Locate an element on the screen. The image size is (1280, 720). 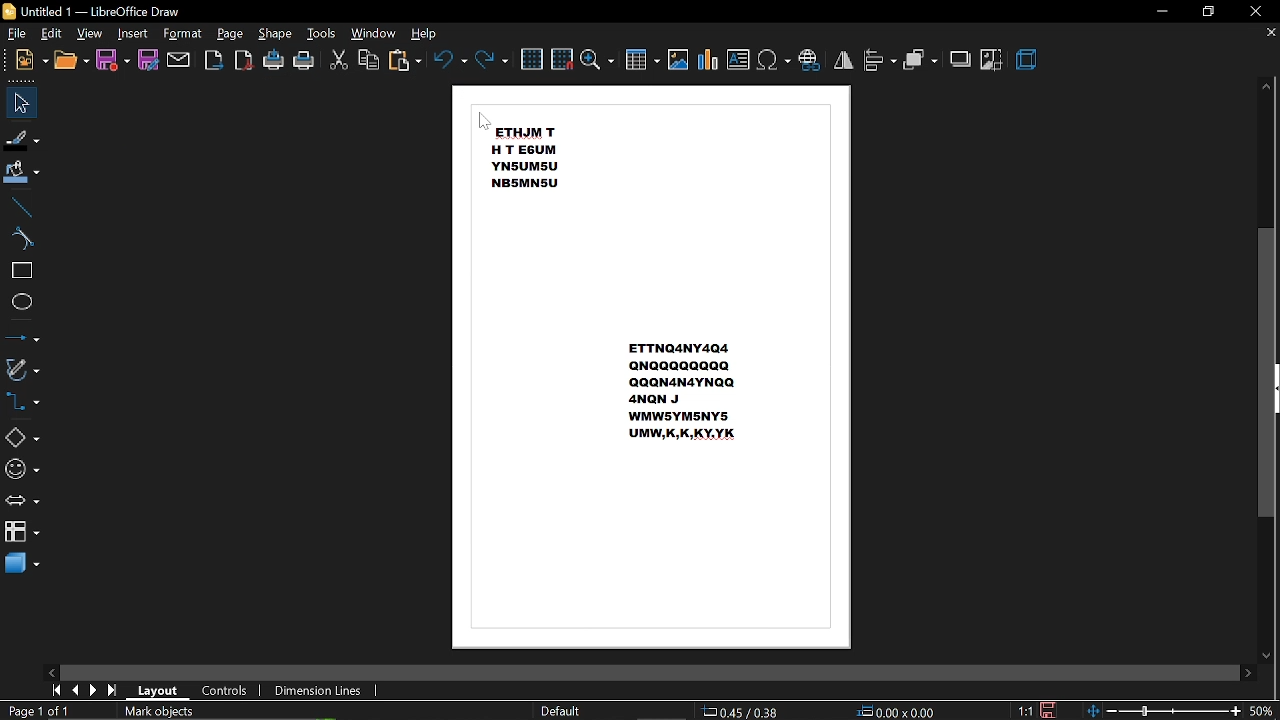
save as is located at coordinates (148, 62).